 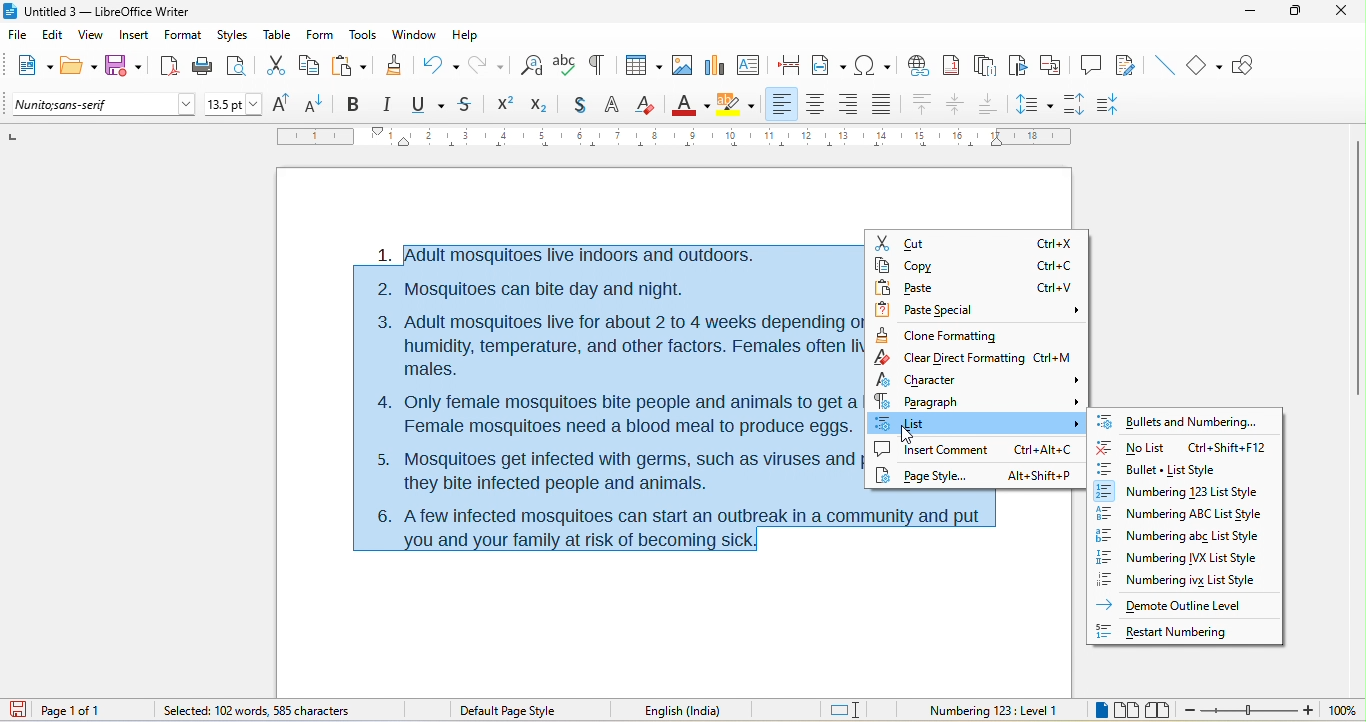 What do you see at coordinates (748, 64) in the screenshot?
I see `text box` at bounding box center [748, 64].